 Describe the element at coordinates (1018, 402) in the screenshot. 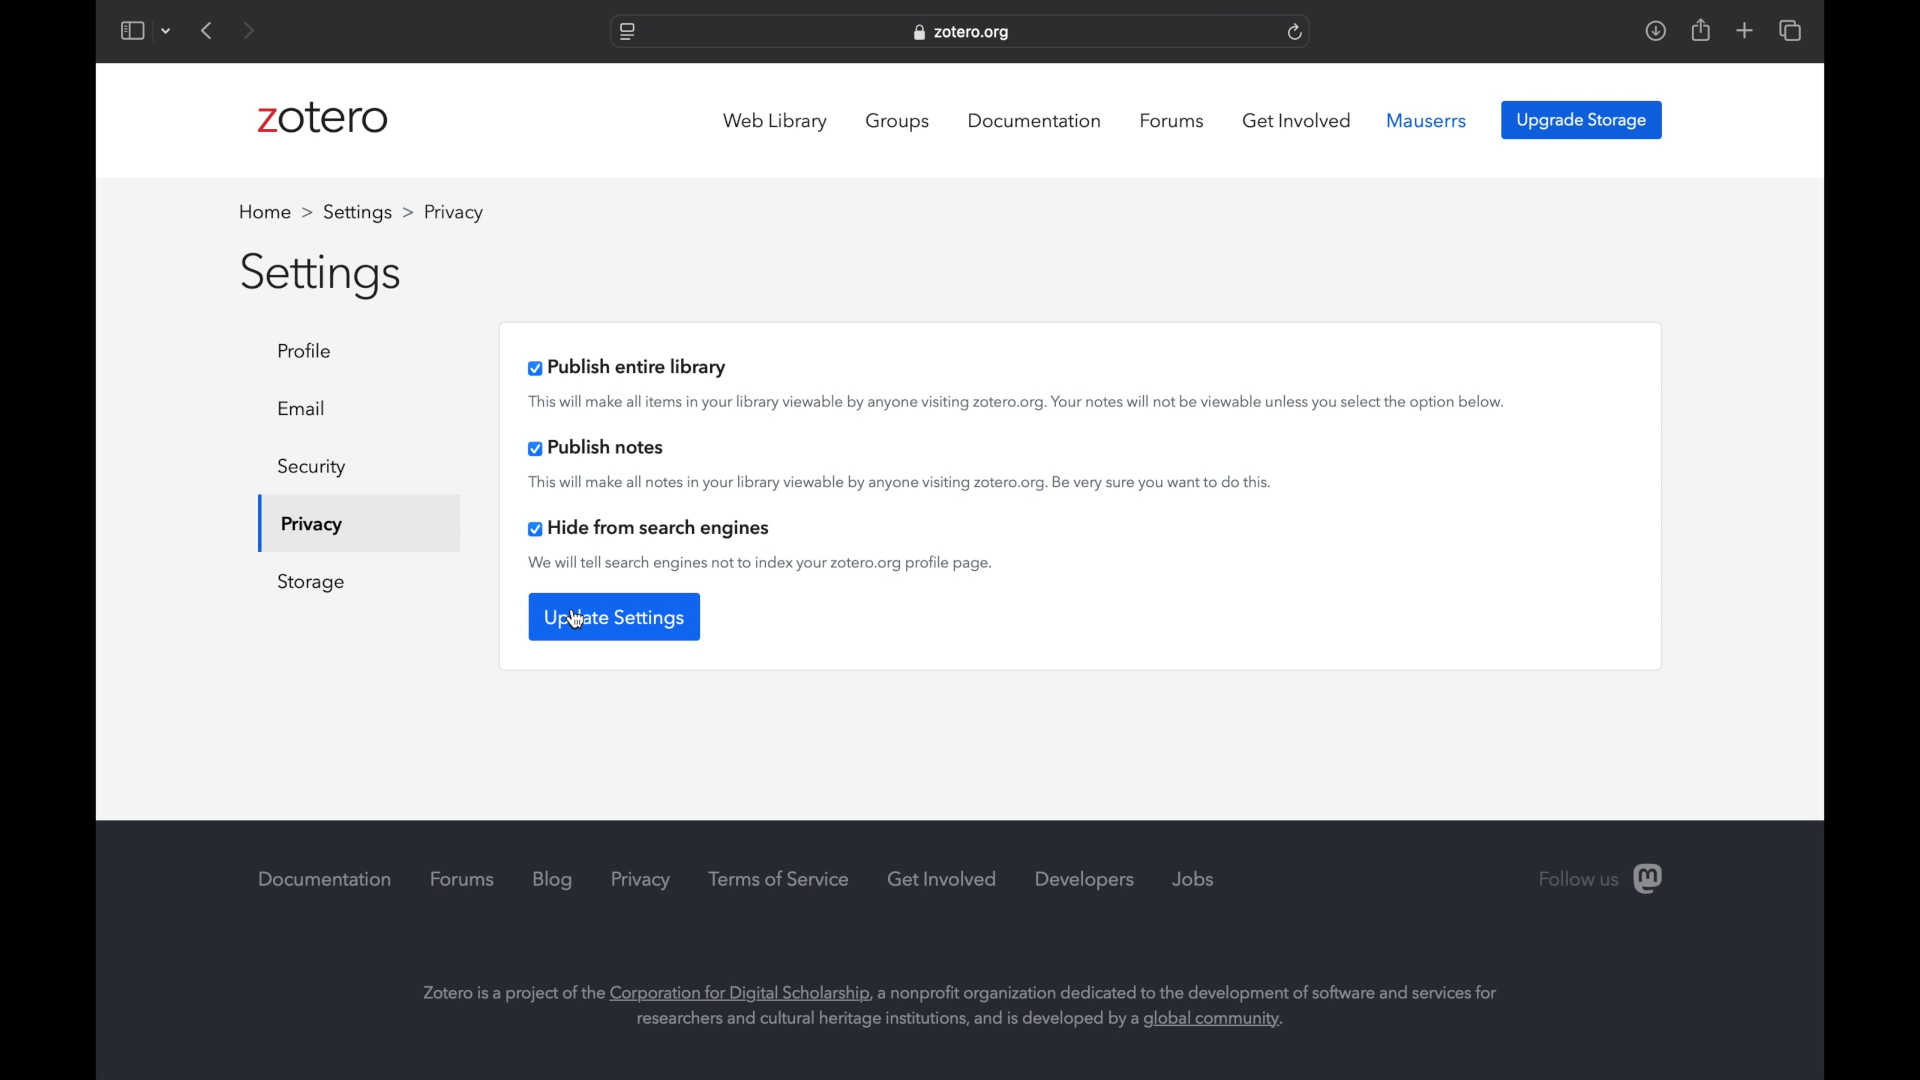

I see `‘This will make all items in your library viewable by anyone visiting zotero.org. Your notes will not be viewable unless you select the option below.` at that location.